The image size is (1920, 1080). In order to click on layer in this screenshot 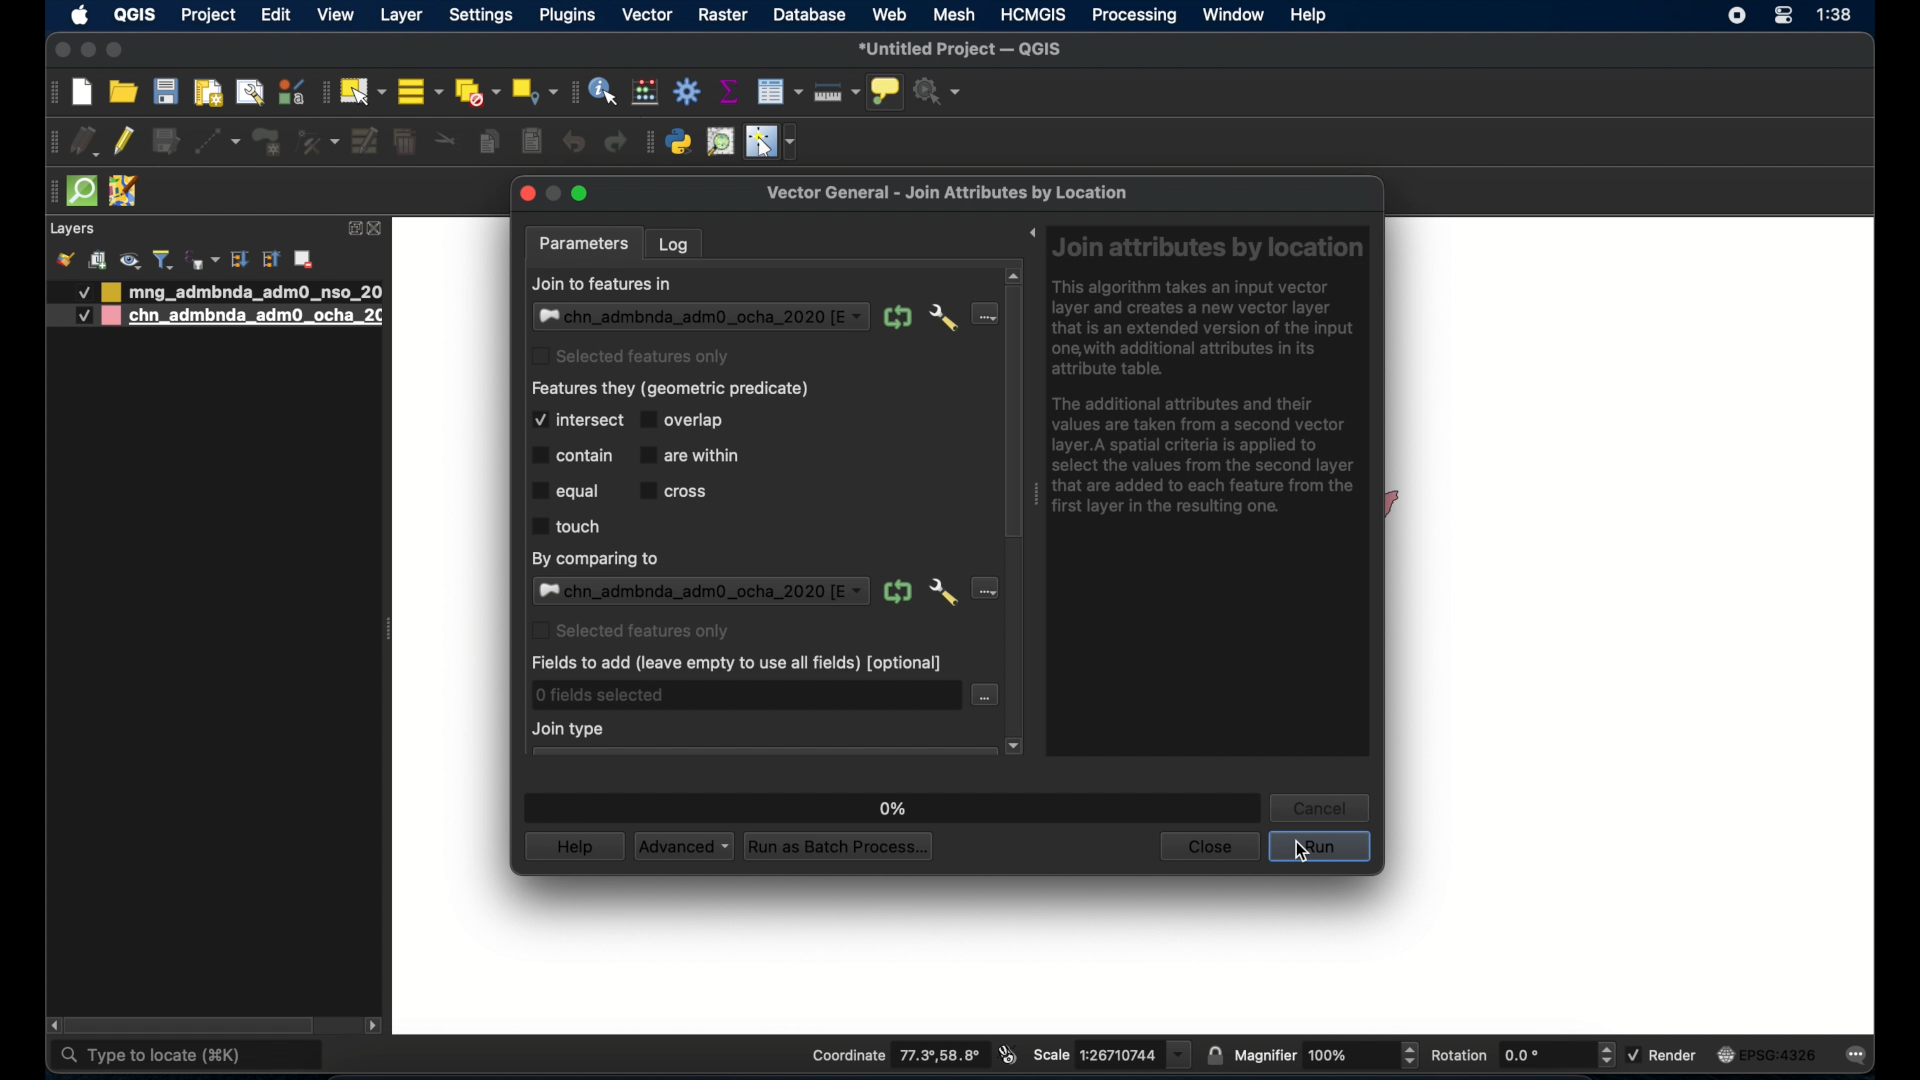, I will do `click(402, 16)`.